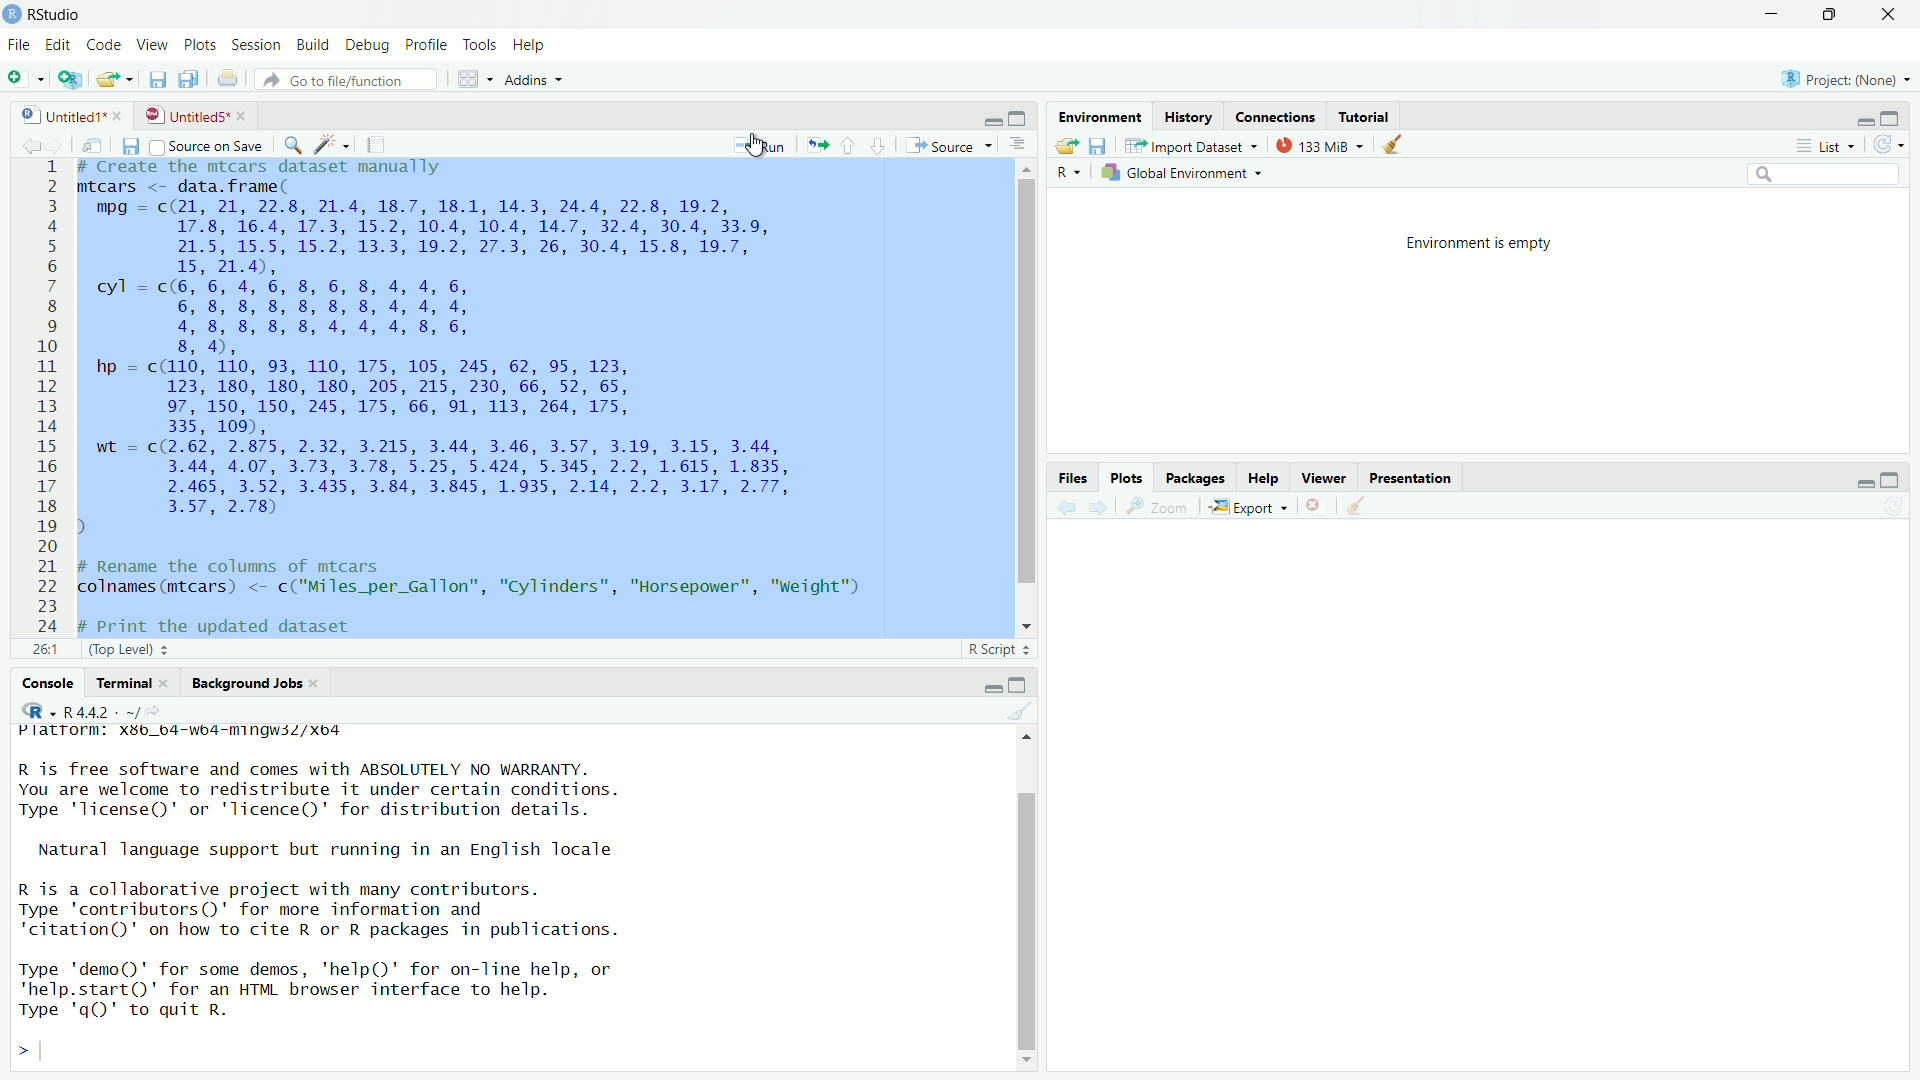  Describe the element at coordinates (93, 710) in the screenshot. I see `R44 . -` at that location.